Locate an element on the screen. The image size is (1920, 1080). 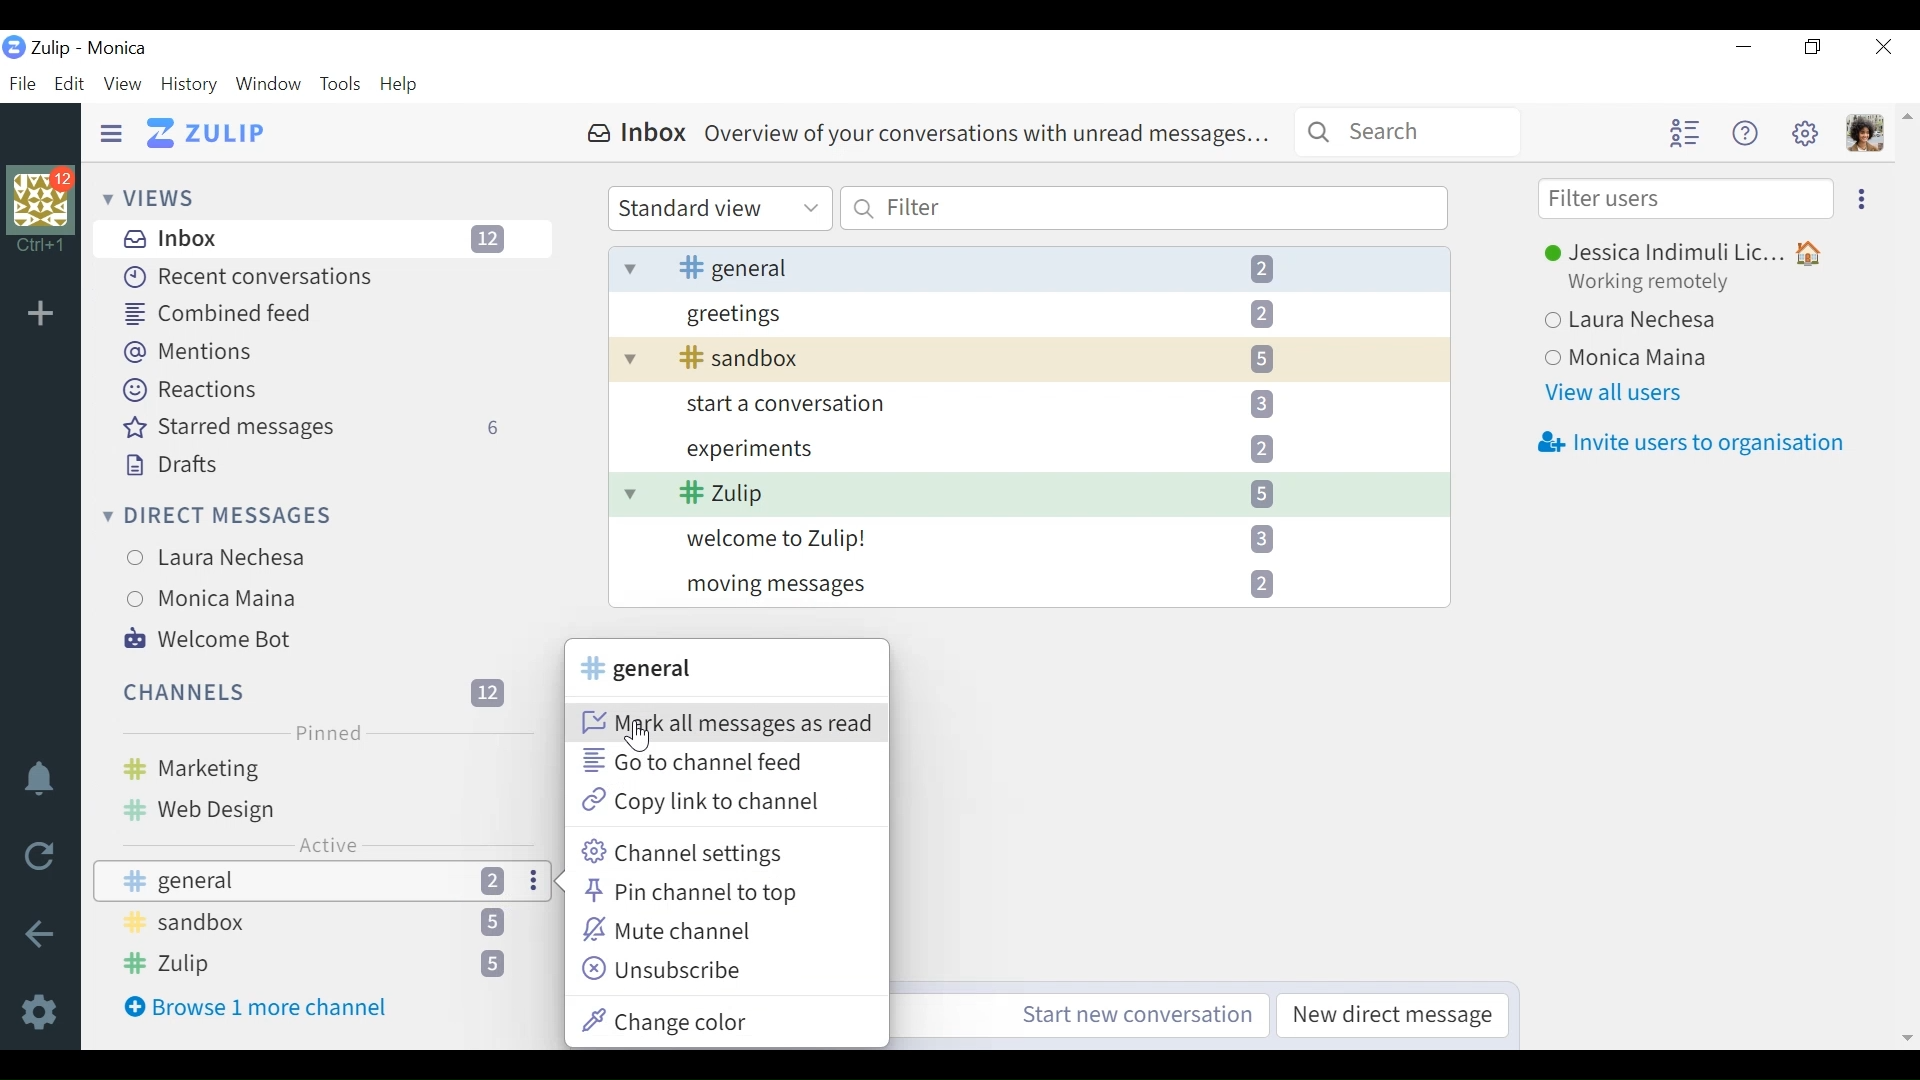
New topic is located at coordinates (460, 881).